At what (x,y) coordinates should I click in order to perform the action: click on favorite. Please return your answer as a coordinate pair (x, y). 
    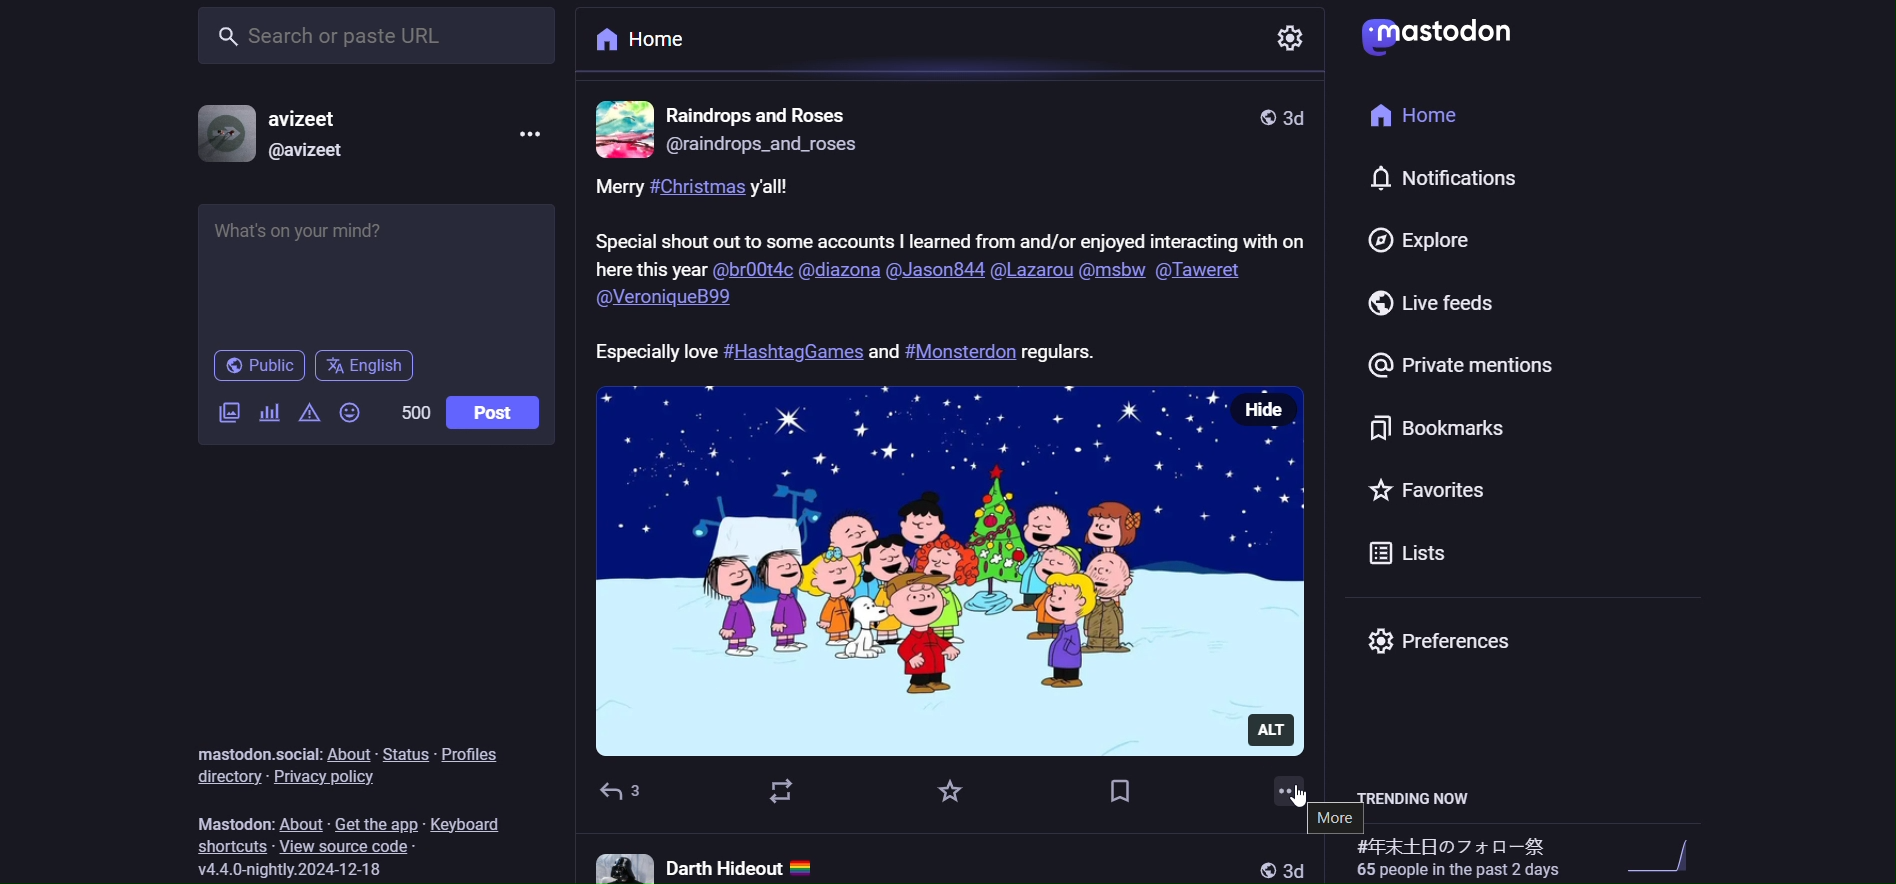
    Looking at the image, I should click on (948, 791).